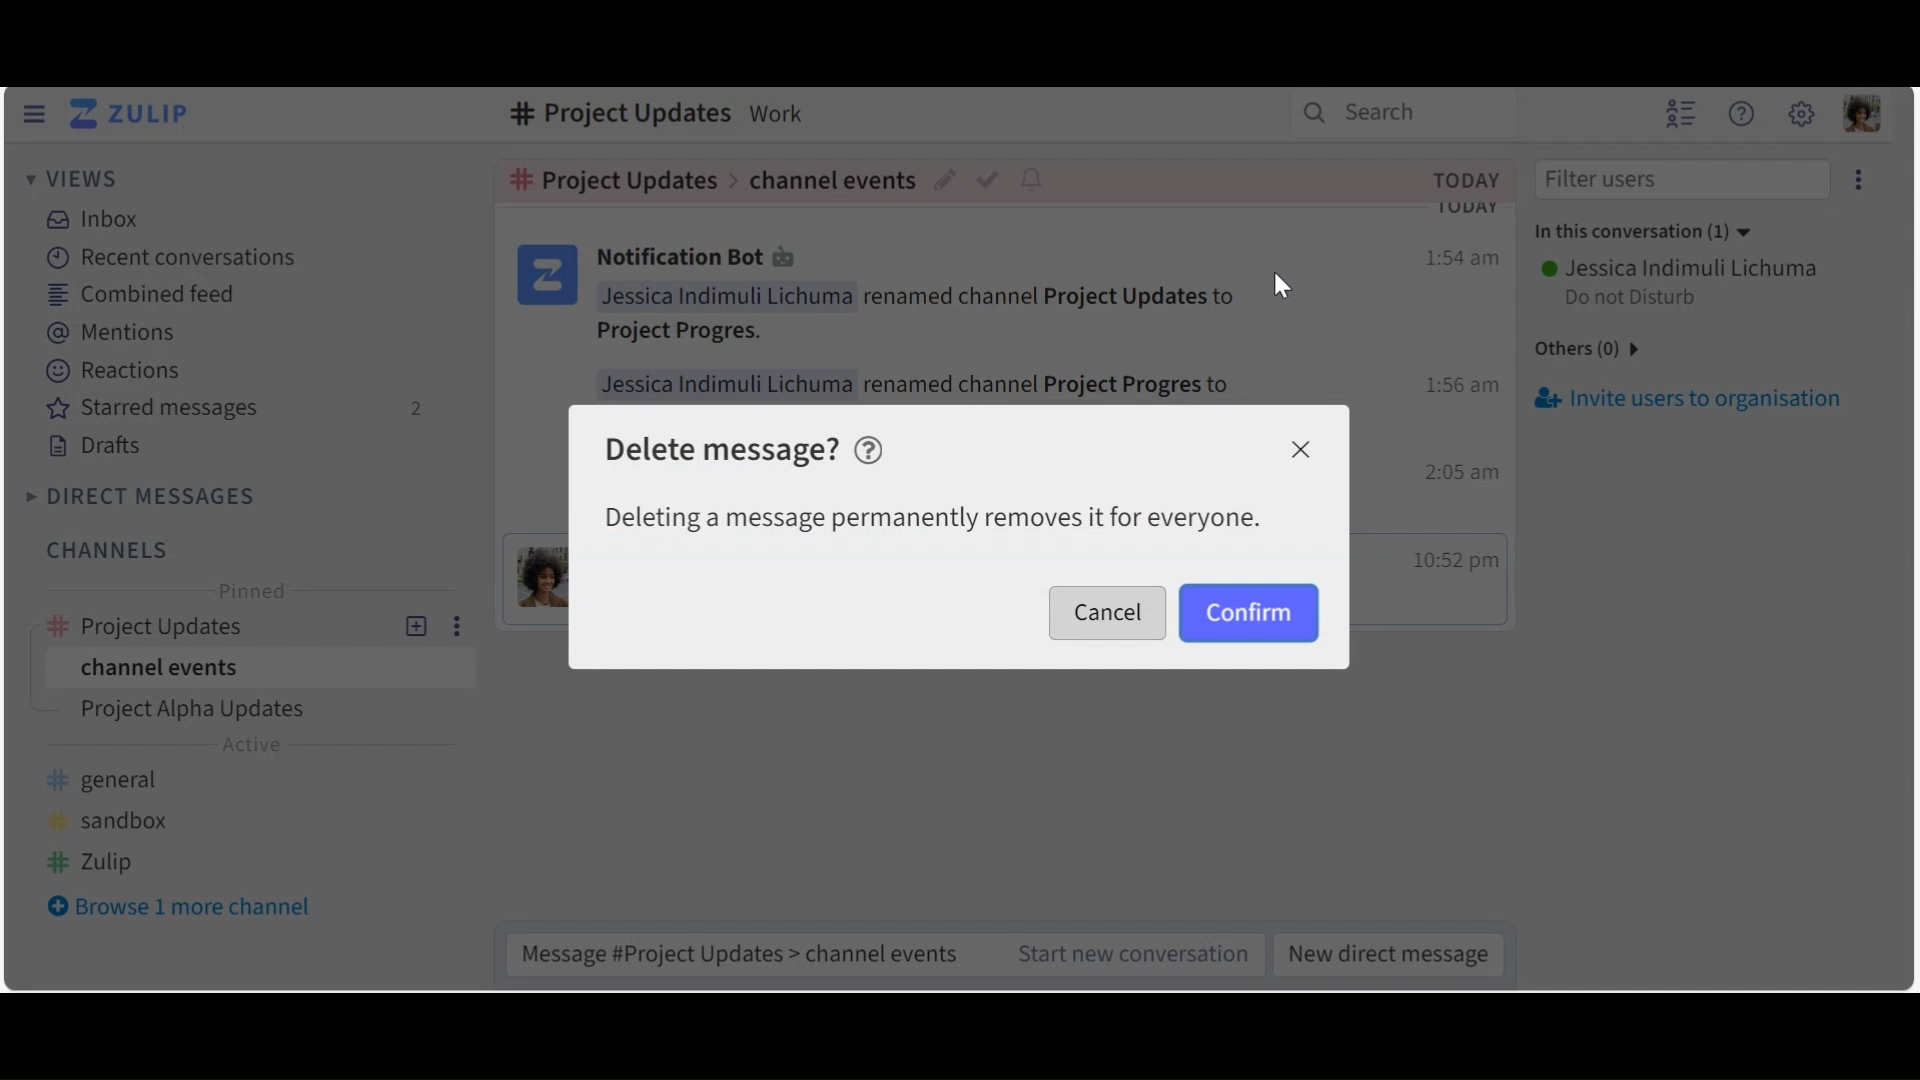 The height and width of the screenshot is (1080, 1920). Describe the element at coordinates (1903, 586) in the screenshot. I see `vertical scroll bar` at that location.